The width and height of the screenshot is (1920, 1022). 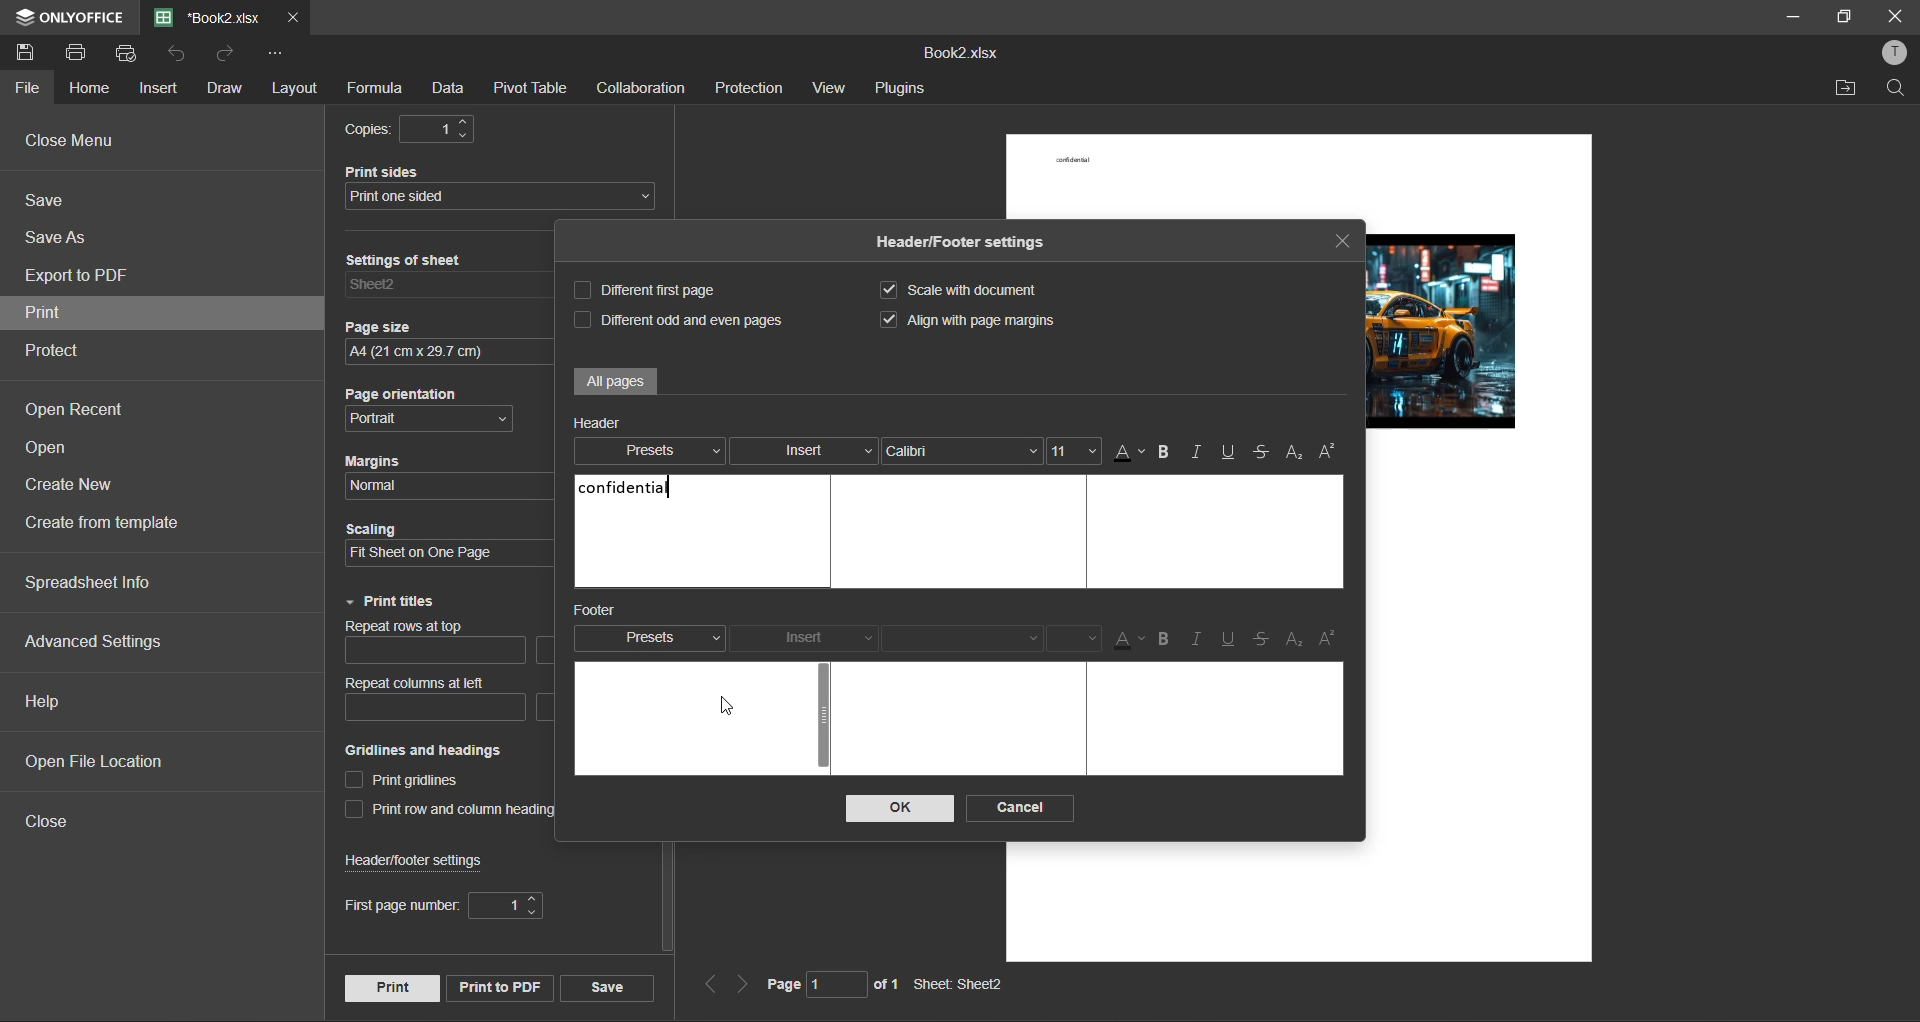 I want to click on all pages, so click(x=615, y=384).